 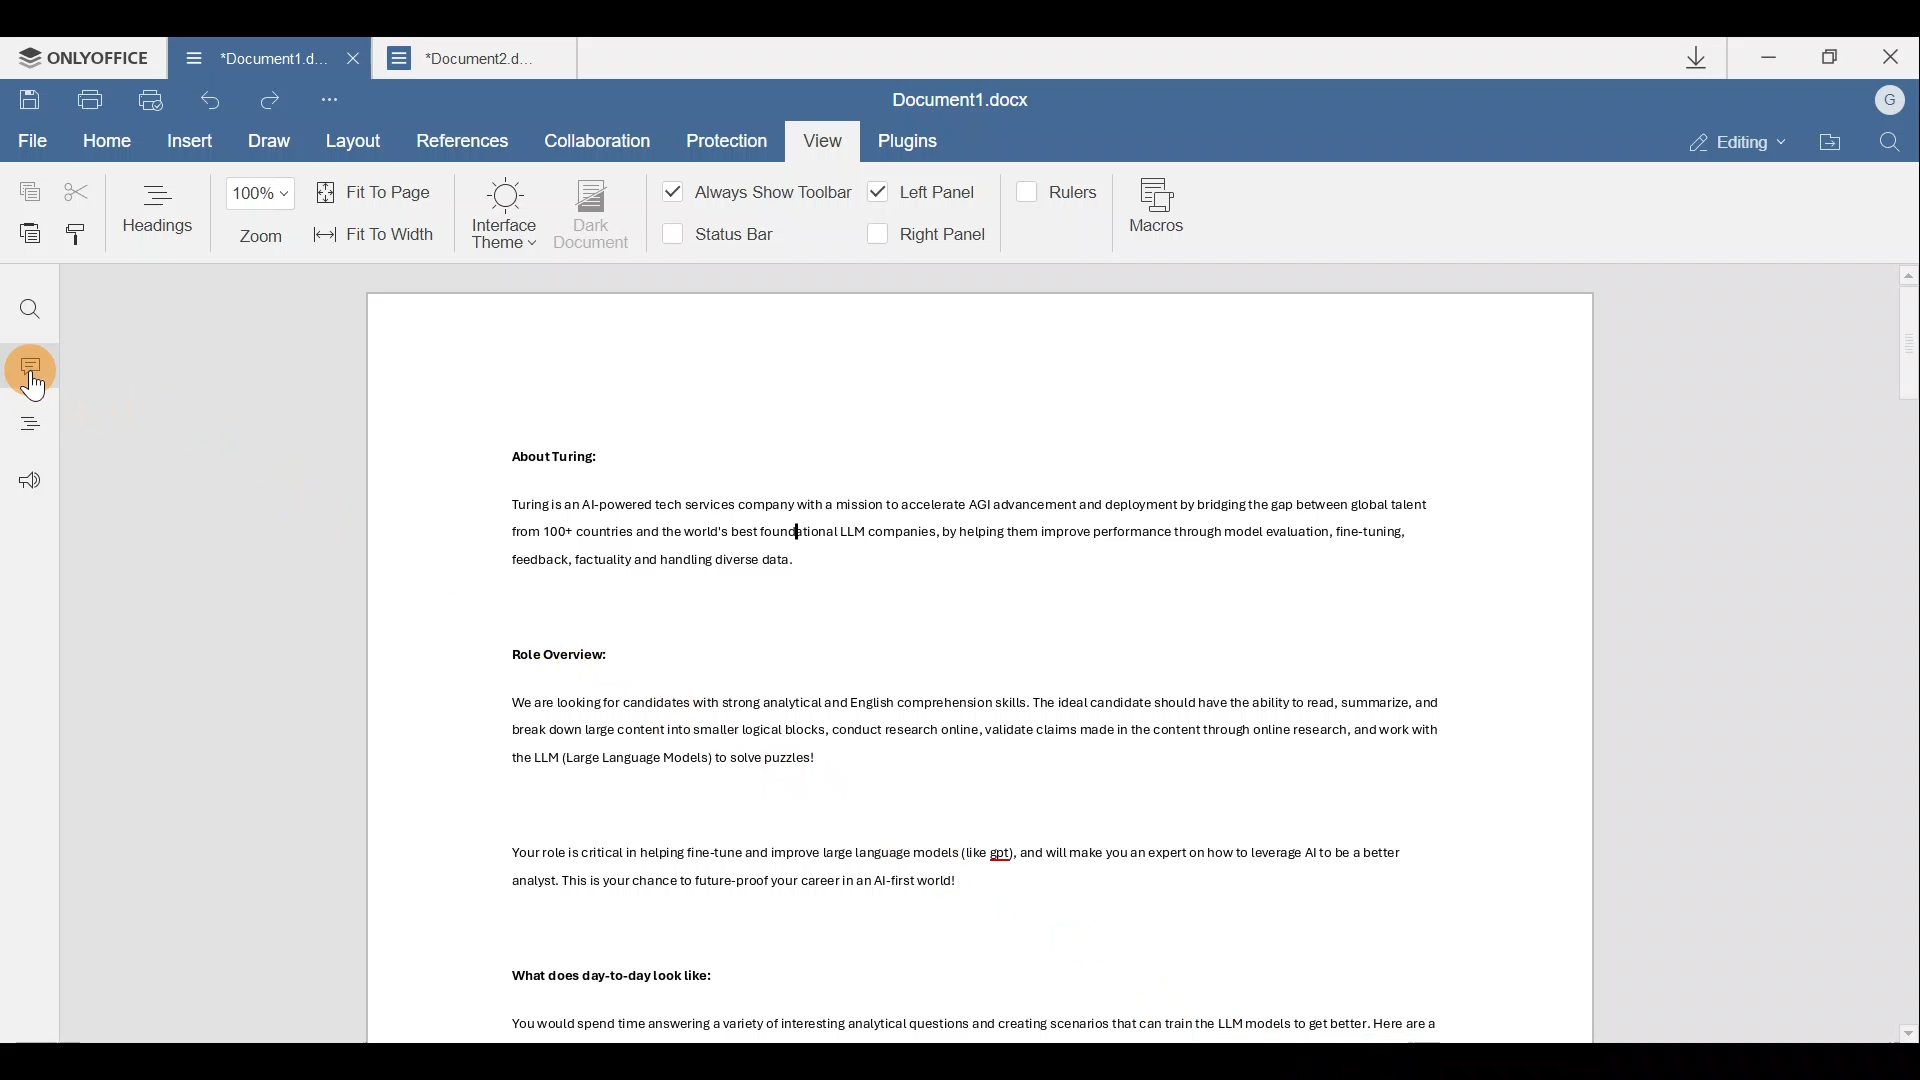 What do you see at coordinates (355, 143) in the screenshot?
I see `Layout` at bounding box center [355, 143].